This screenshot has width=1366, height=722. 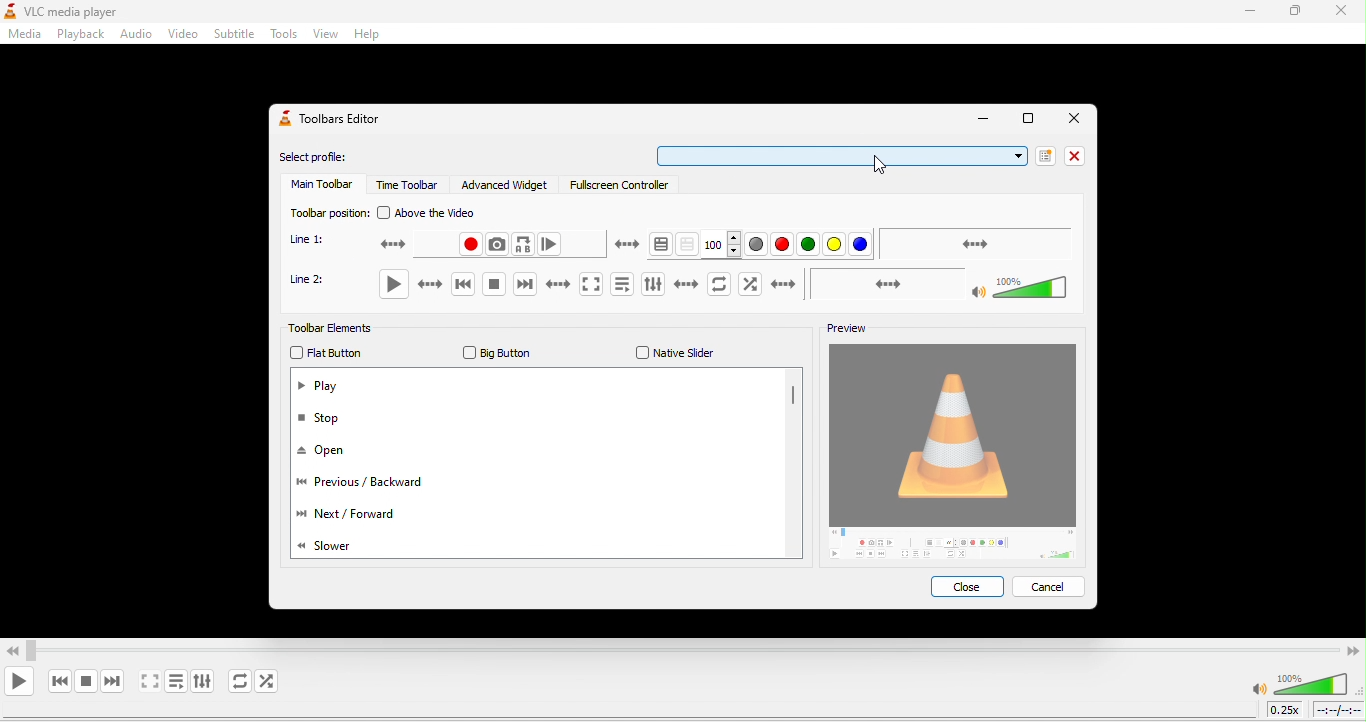 What do you see at coordinates (881, 166) in the screenshot?
I see `cursor movement` at bounding box center [881, 166].